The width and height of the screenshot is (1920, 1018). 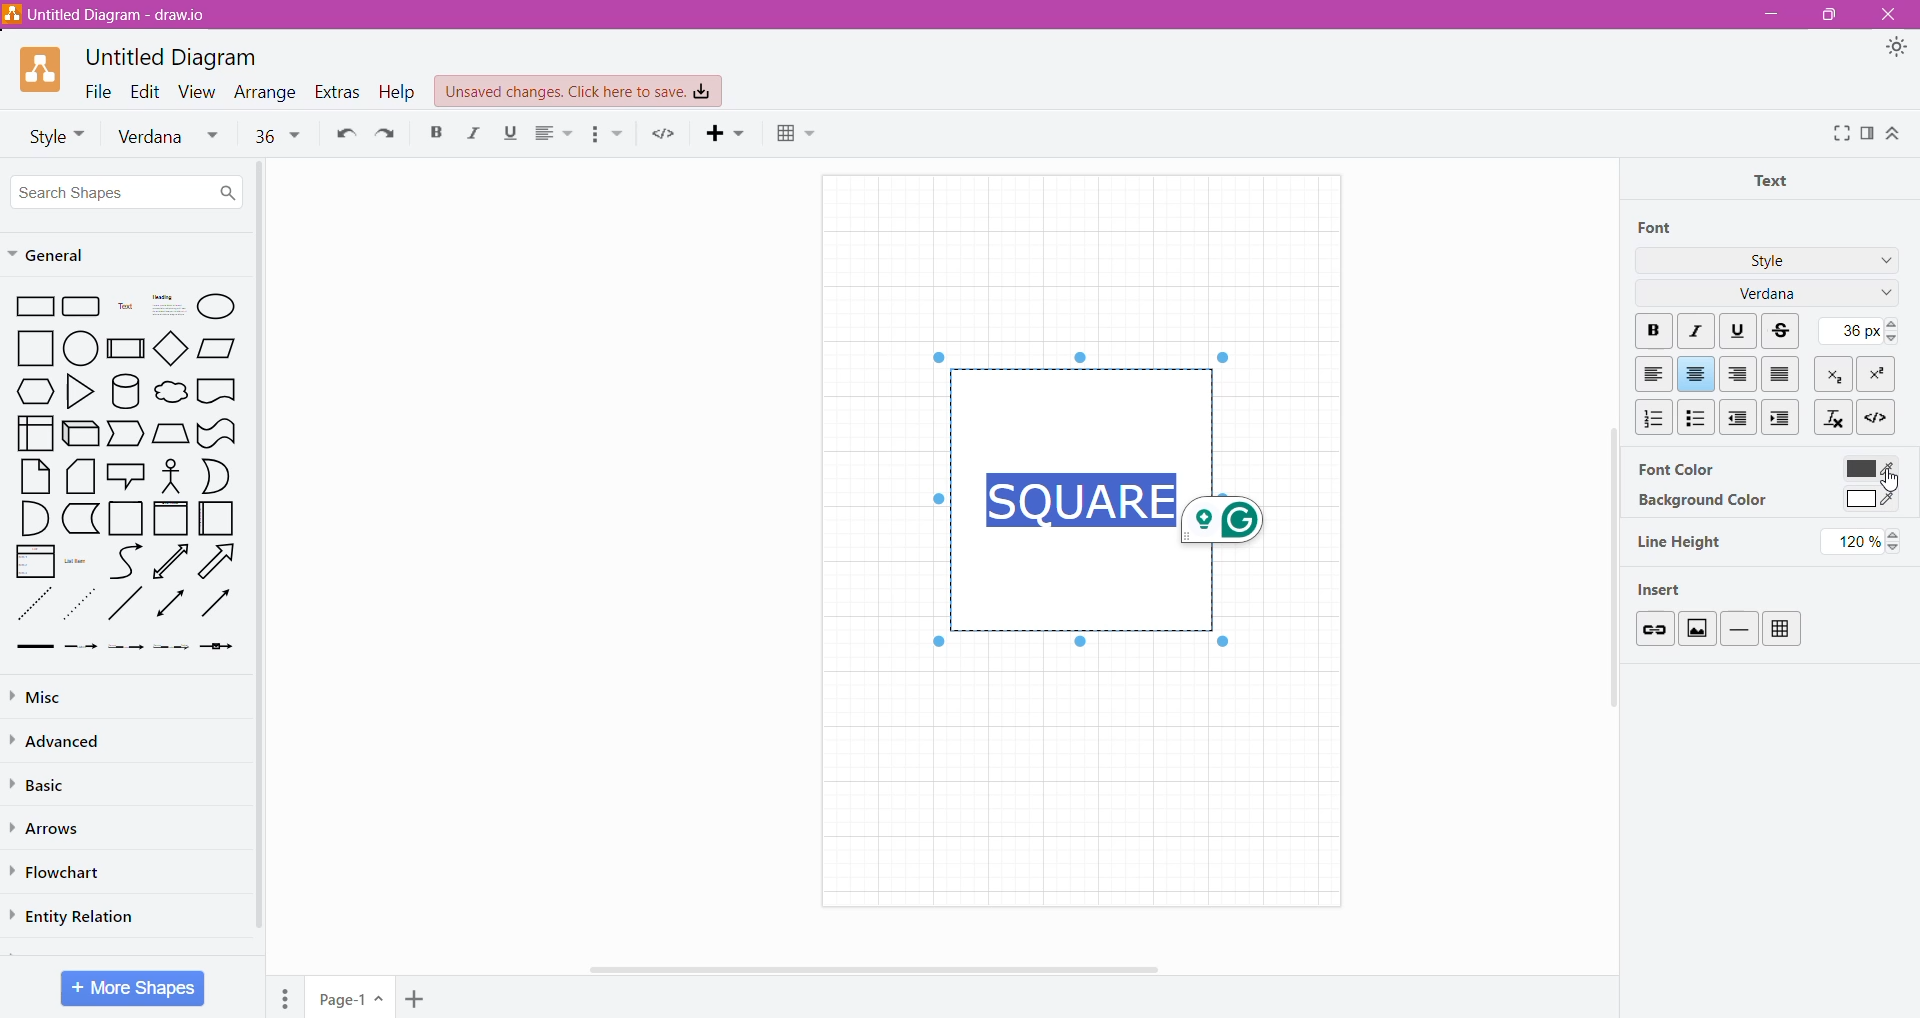 I want to click on Speech Bubble, so click(x=128, y=473).